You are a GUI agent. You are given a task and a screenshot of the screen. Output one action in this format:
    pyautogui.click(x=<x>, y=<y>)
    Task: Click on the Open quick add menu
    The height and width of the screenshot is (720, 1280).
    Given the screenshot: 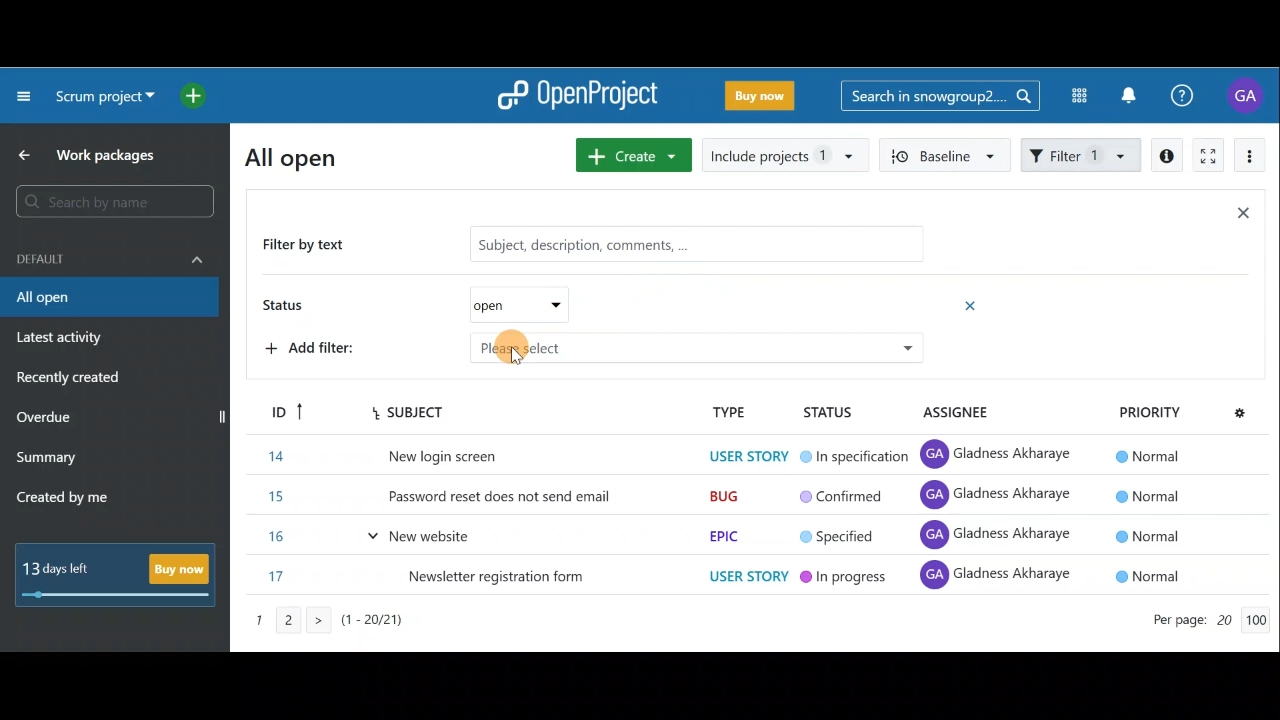 What is the action you would take?
    pyautogui.click(x=197, y=92)
    